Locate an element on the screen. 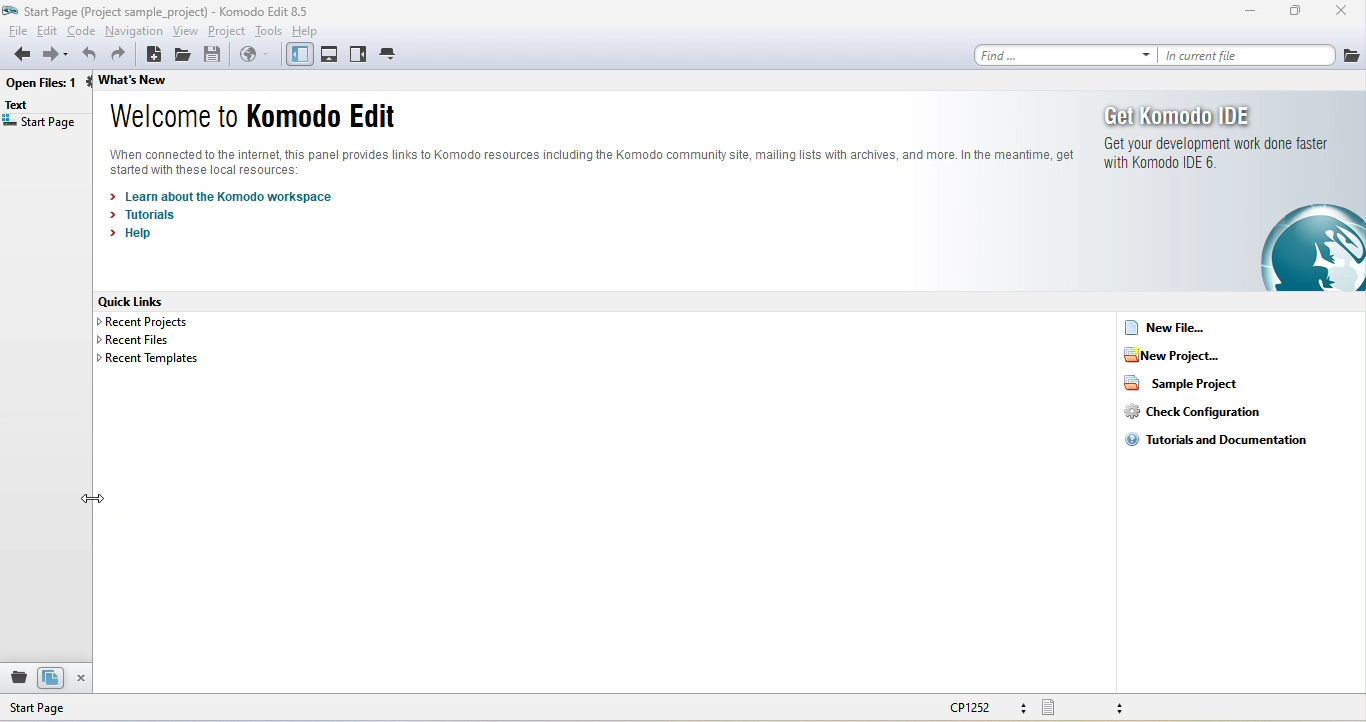 The height and width of the screenshot is (722, 1366). new project is located at coordinates (1191, 355).